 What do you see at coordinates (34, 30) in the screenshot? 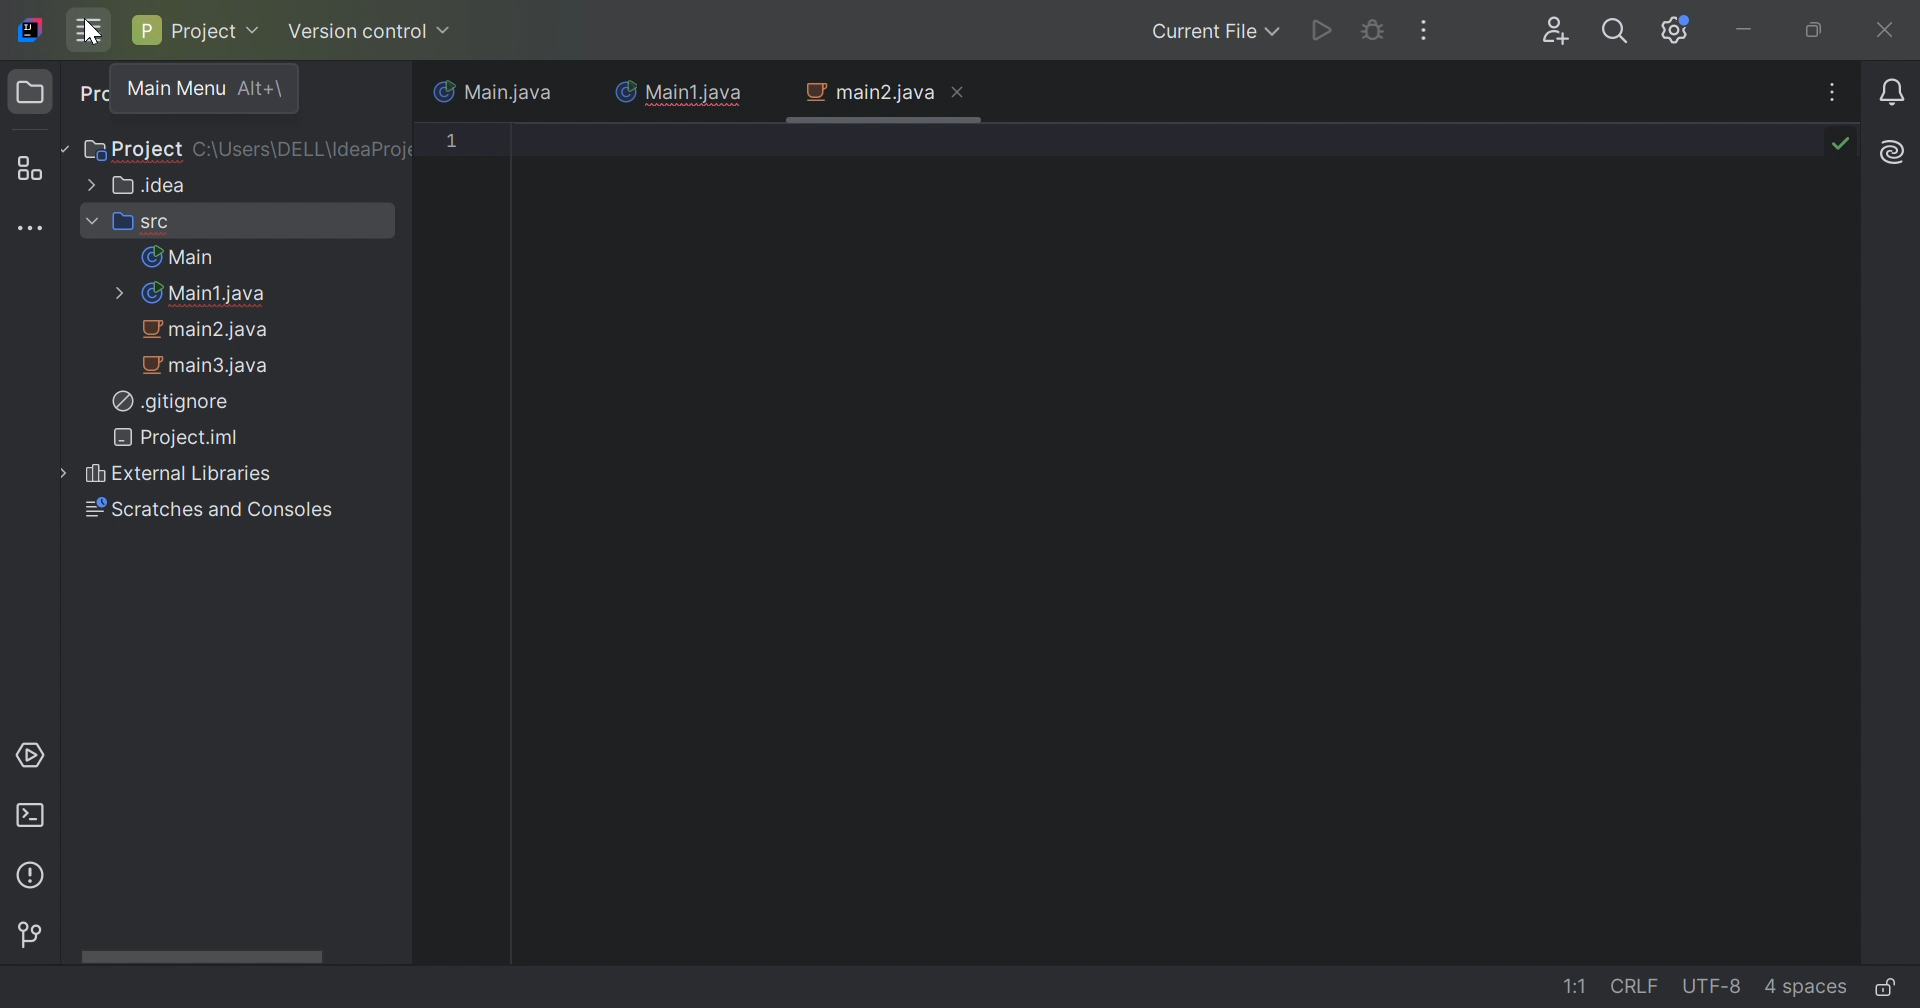
I see `IntelliJ IDEA` at bounding box center [34, 30].